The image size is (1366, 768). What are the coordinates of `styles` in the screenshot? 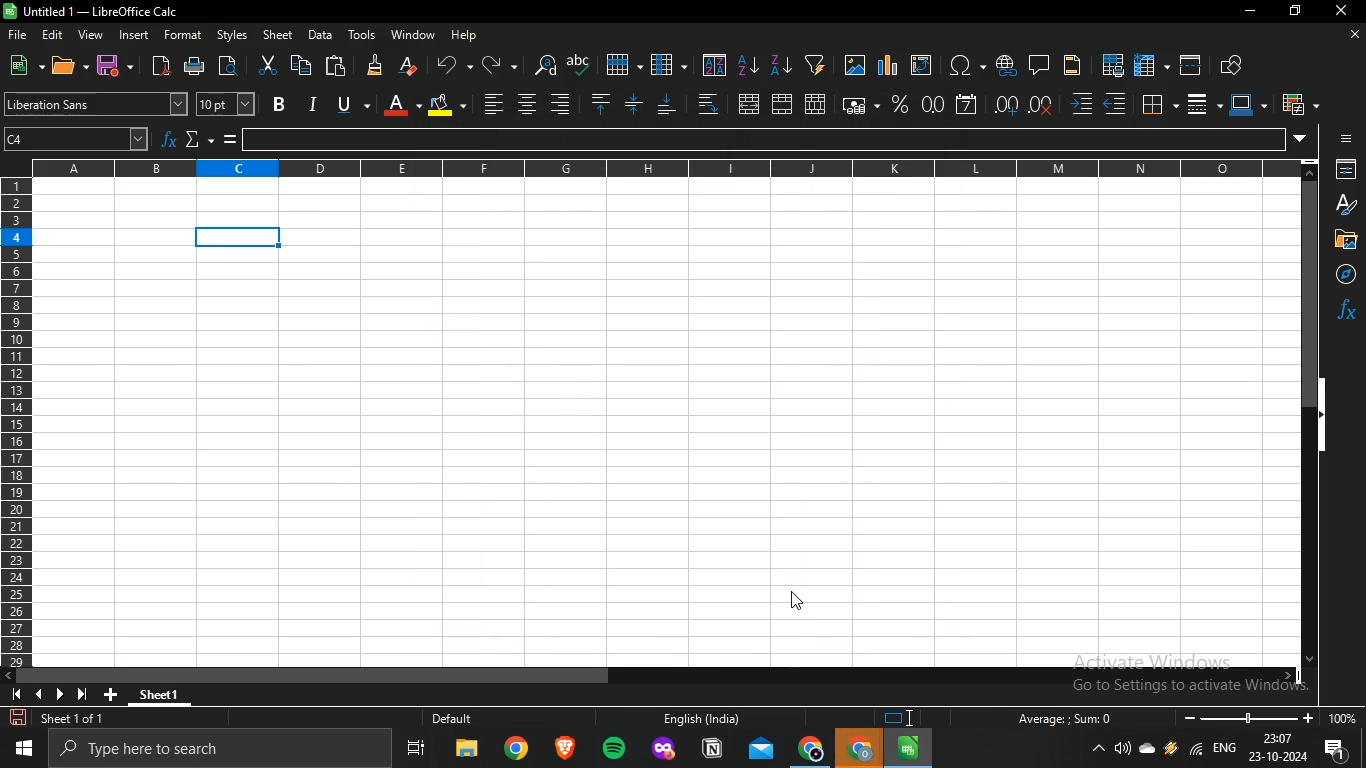 It's located at (1342, 204).